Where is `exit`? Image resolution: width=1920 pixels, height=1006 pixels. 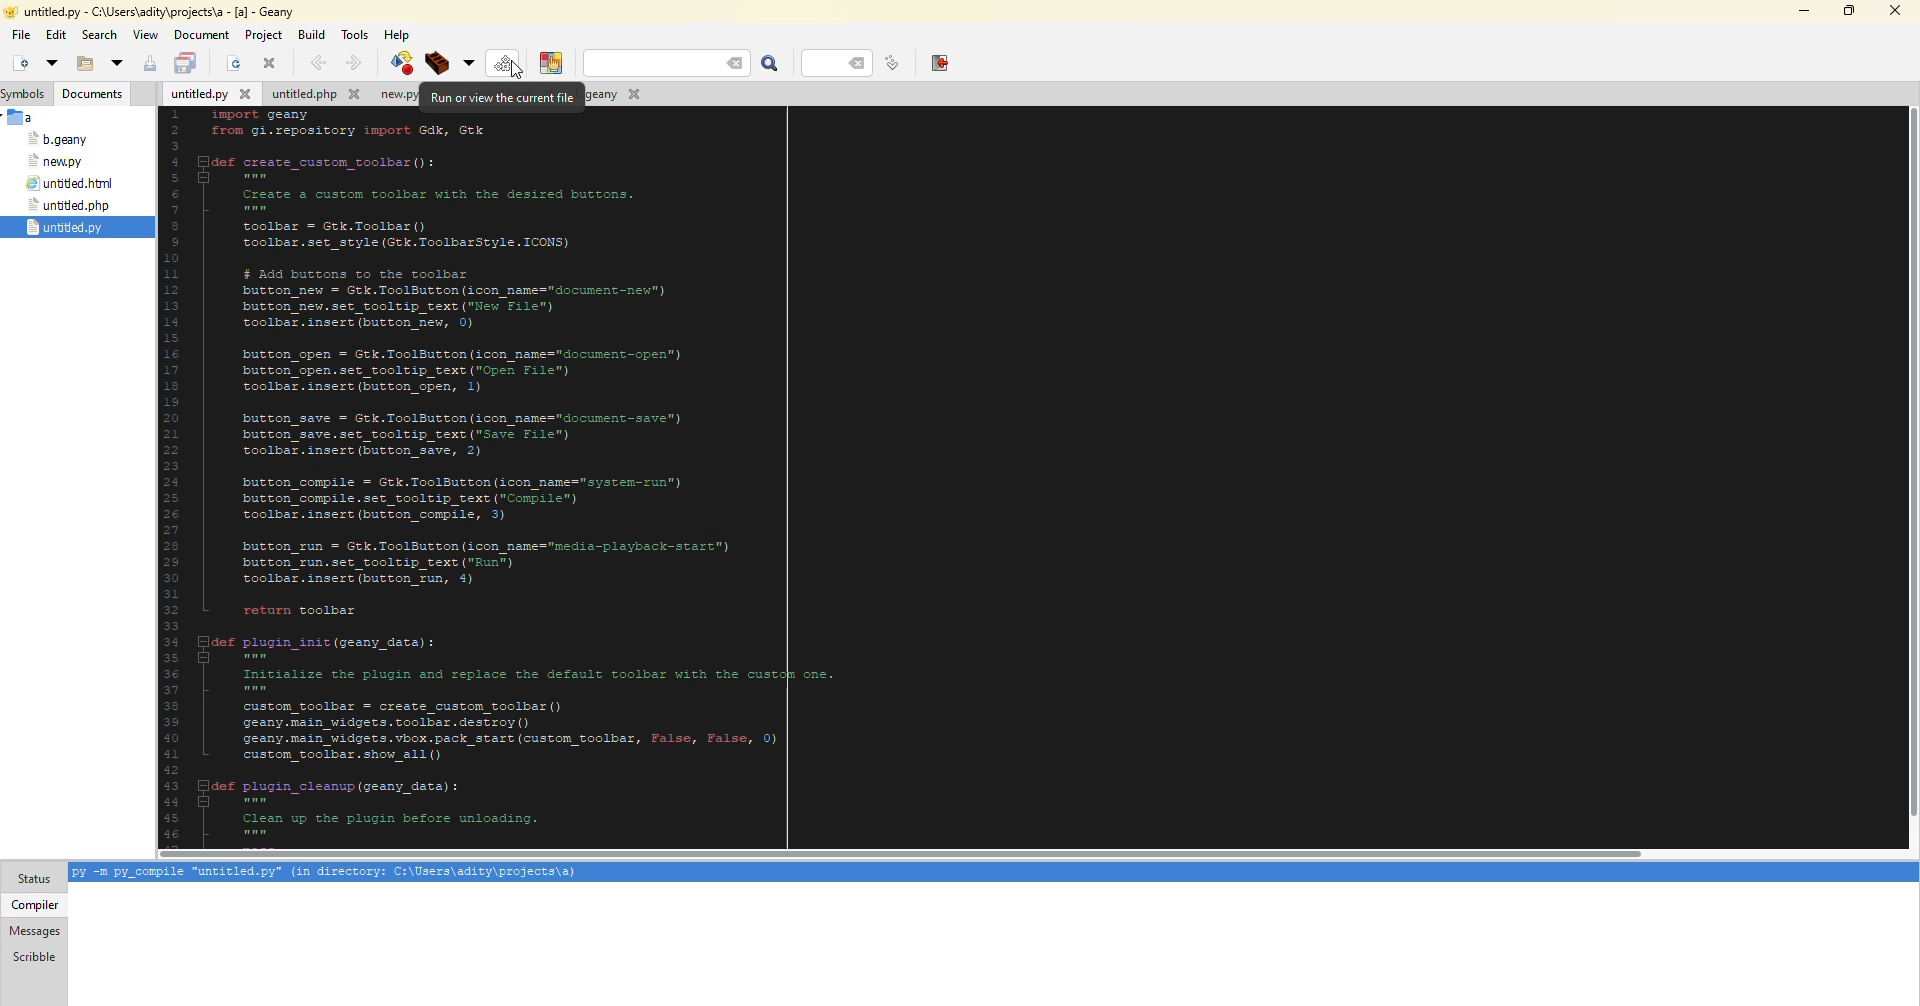
exit is located at coordinates (941, 63).